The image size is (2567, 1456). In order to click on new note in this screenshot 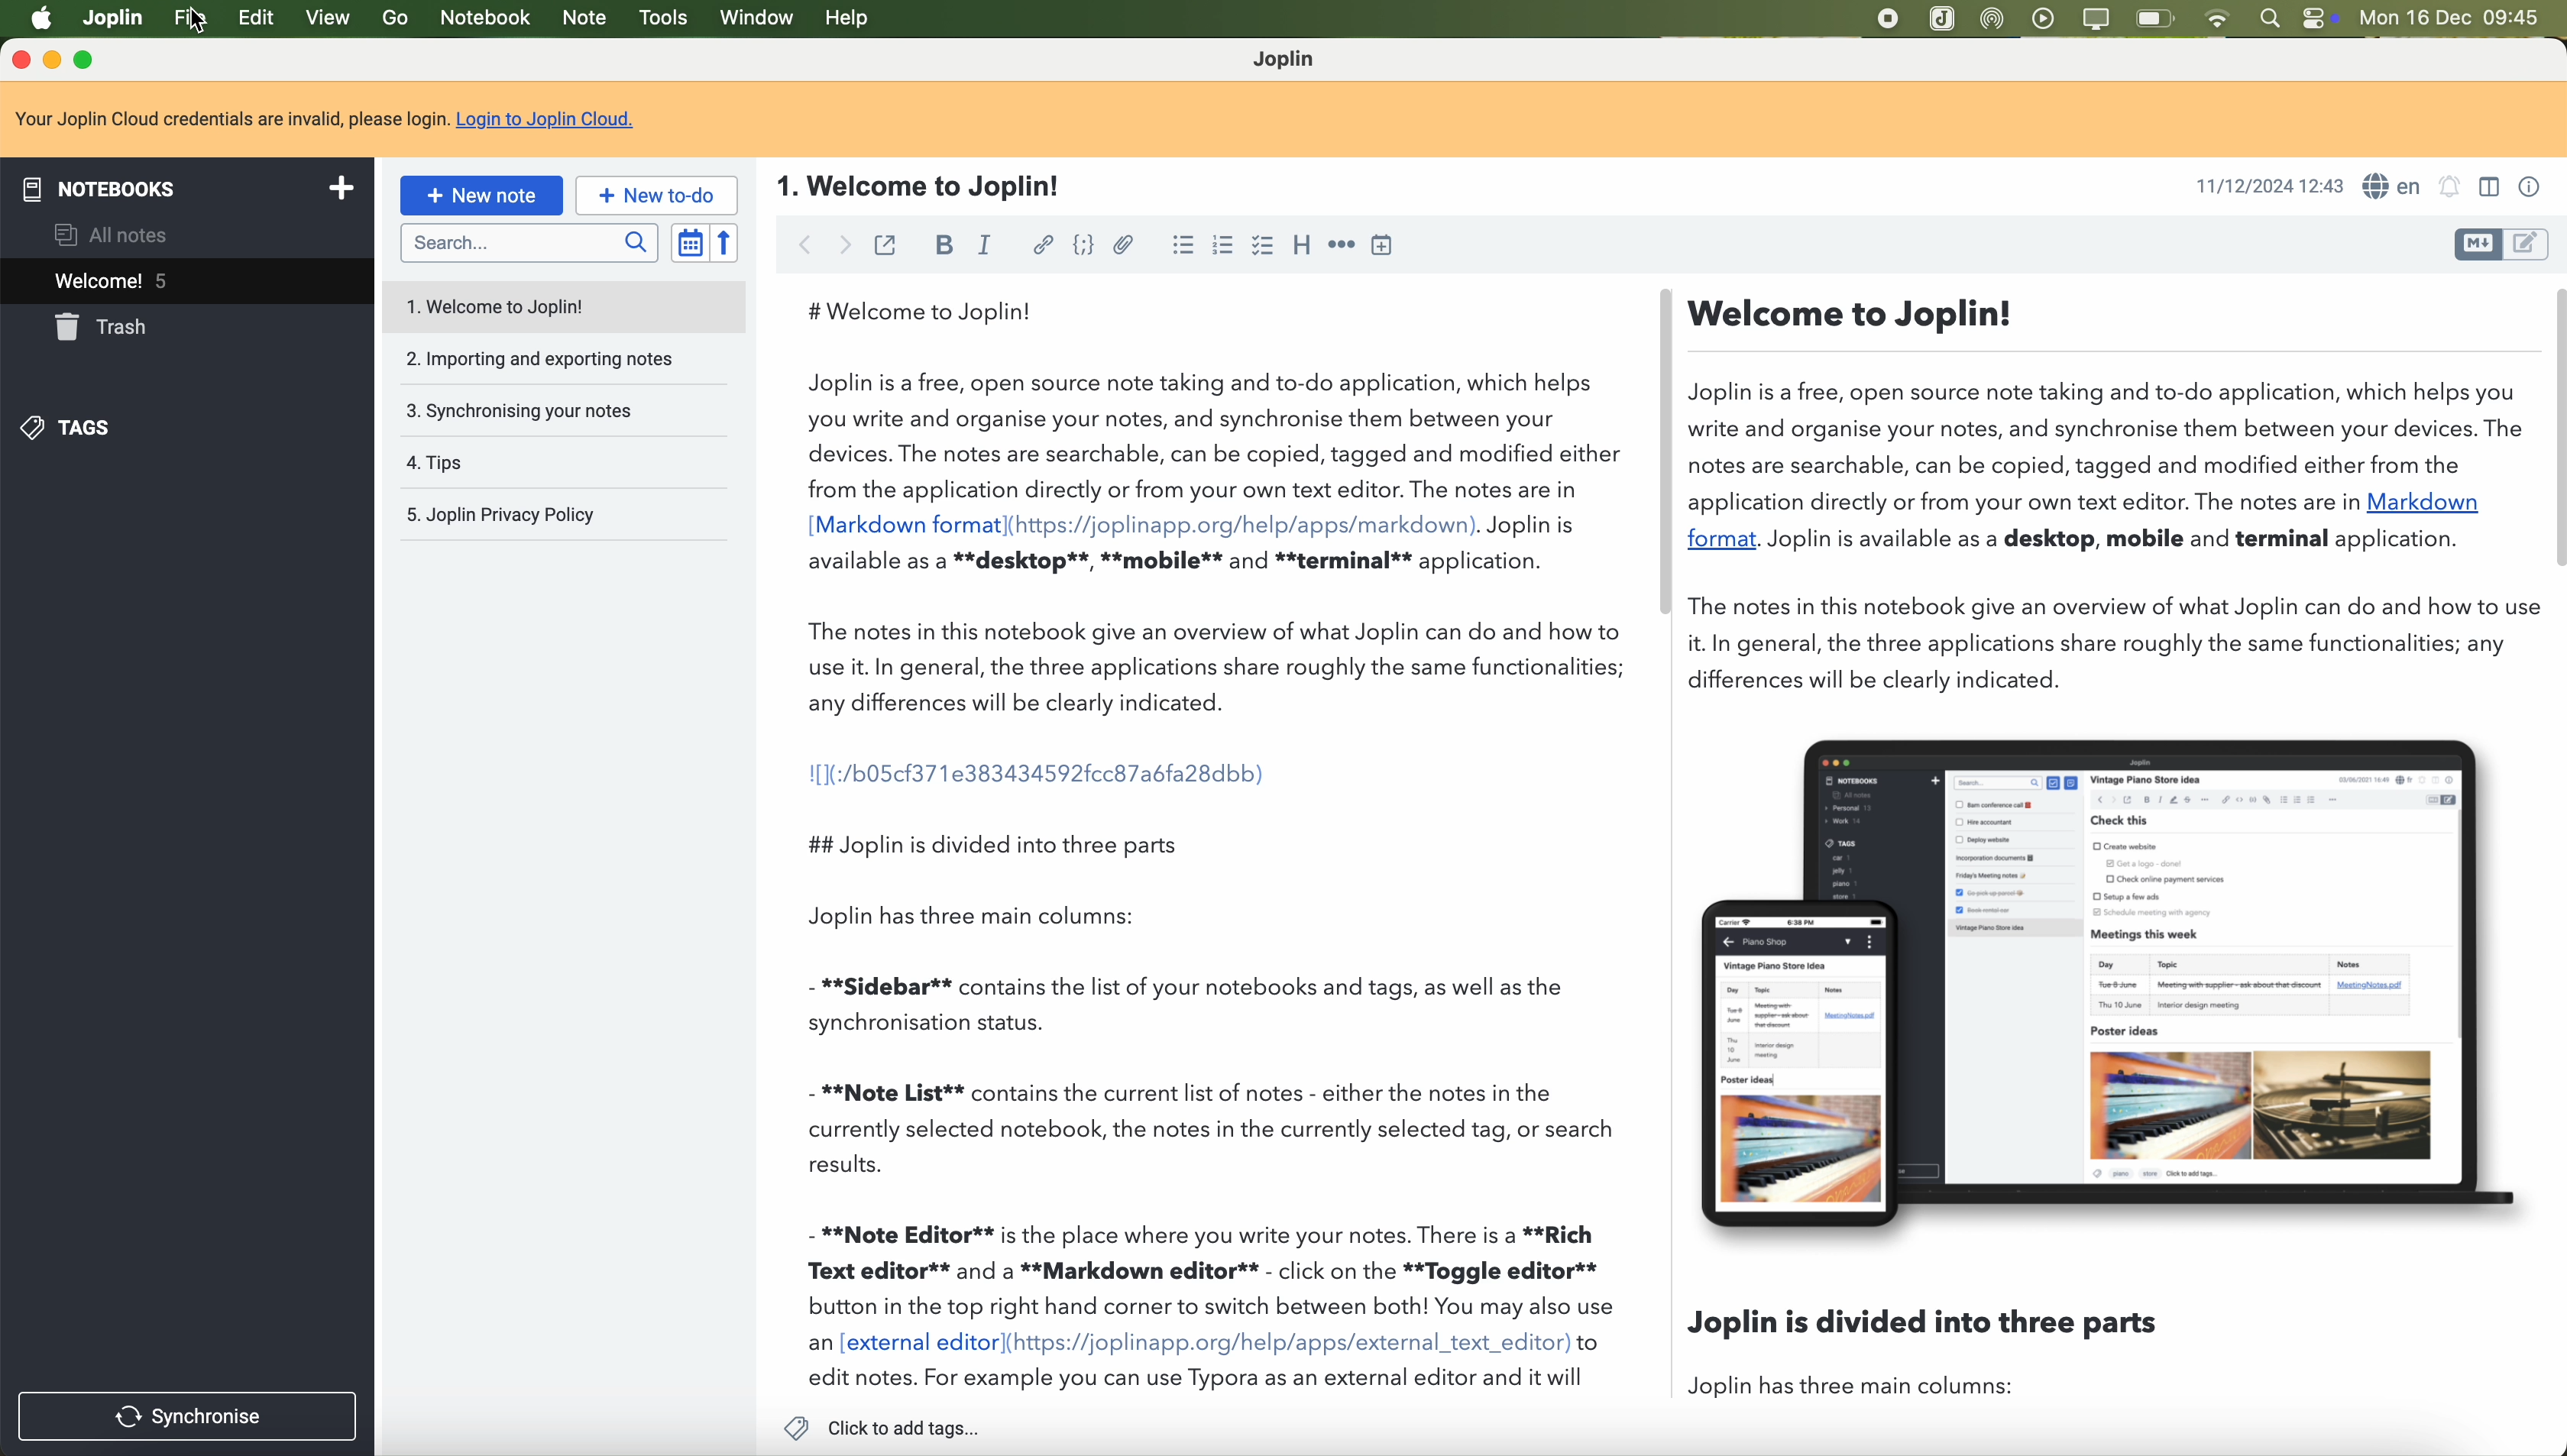, I will do `click(481, 197)`.